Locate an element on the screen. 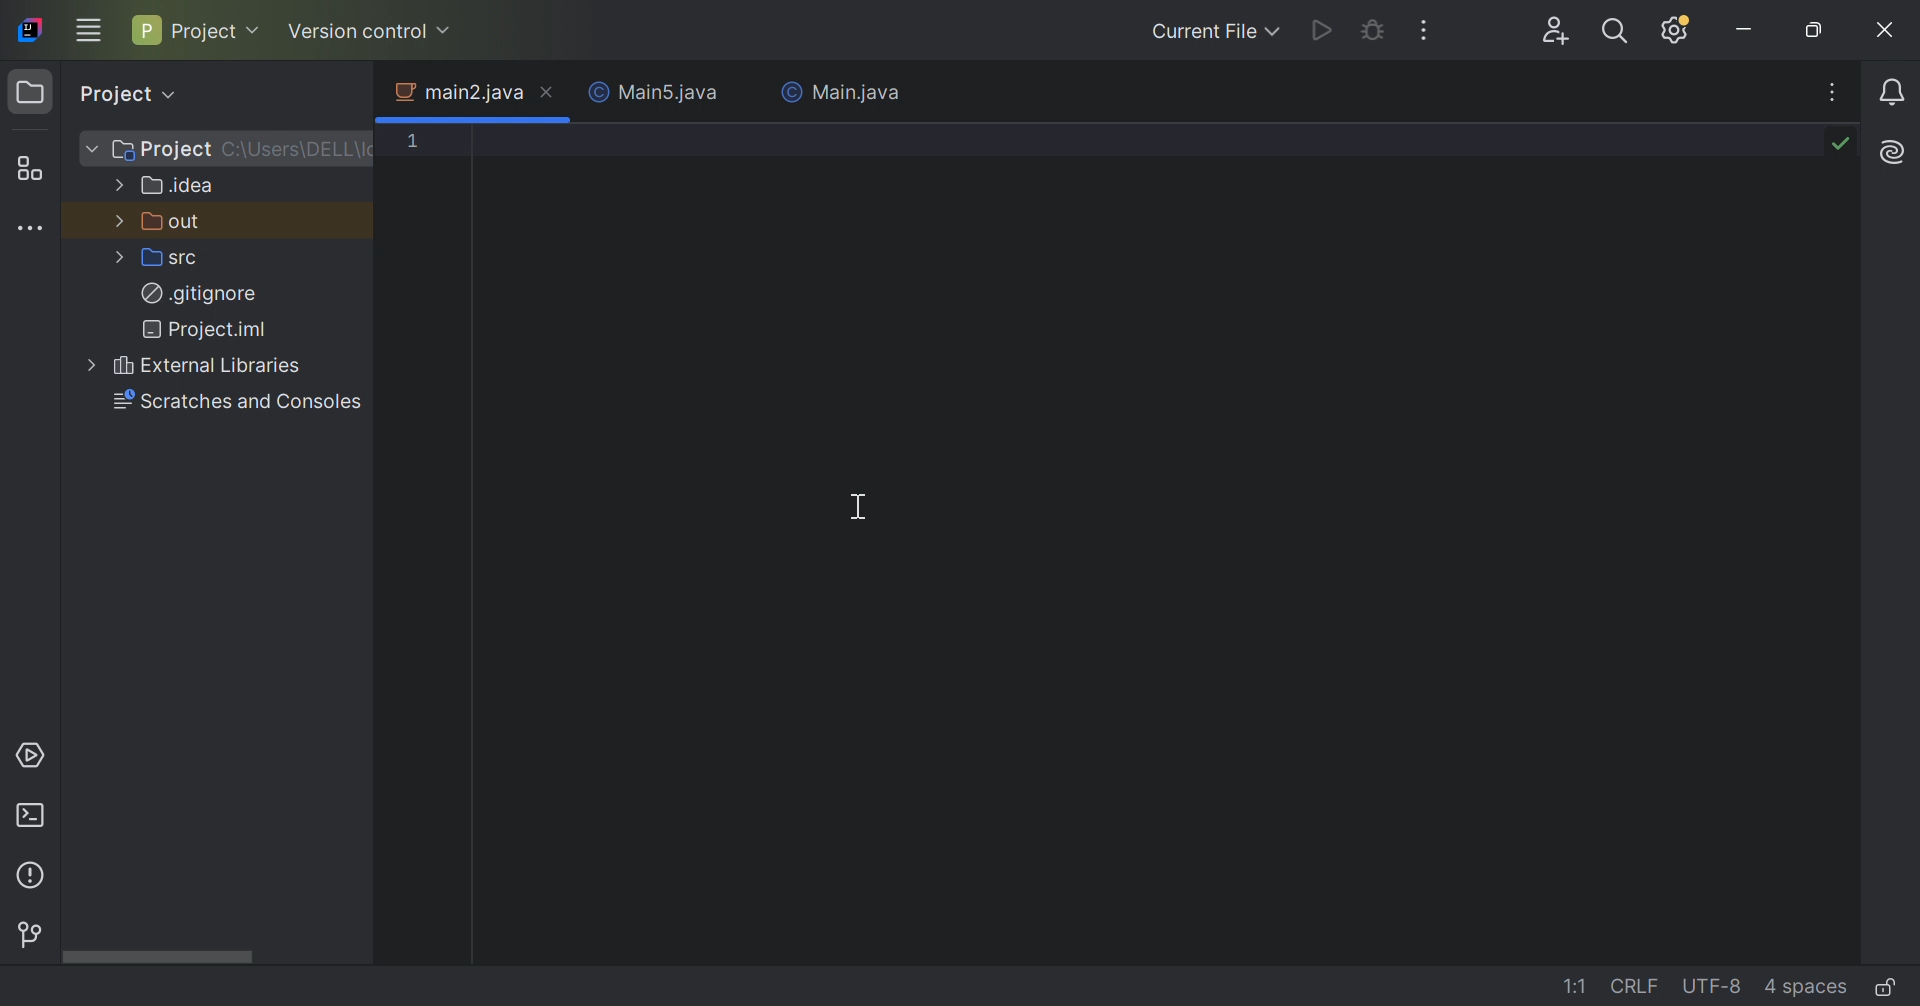 Image resolution: width=1920 pixels, height=1006 pixels. C\:Users\DELL\ is located at coordinates (298, 149).